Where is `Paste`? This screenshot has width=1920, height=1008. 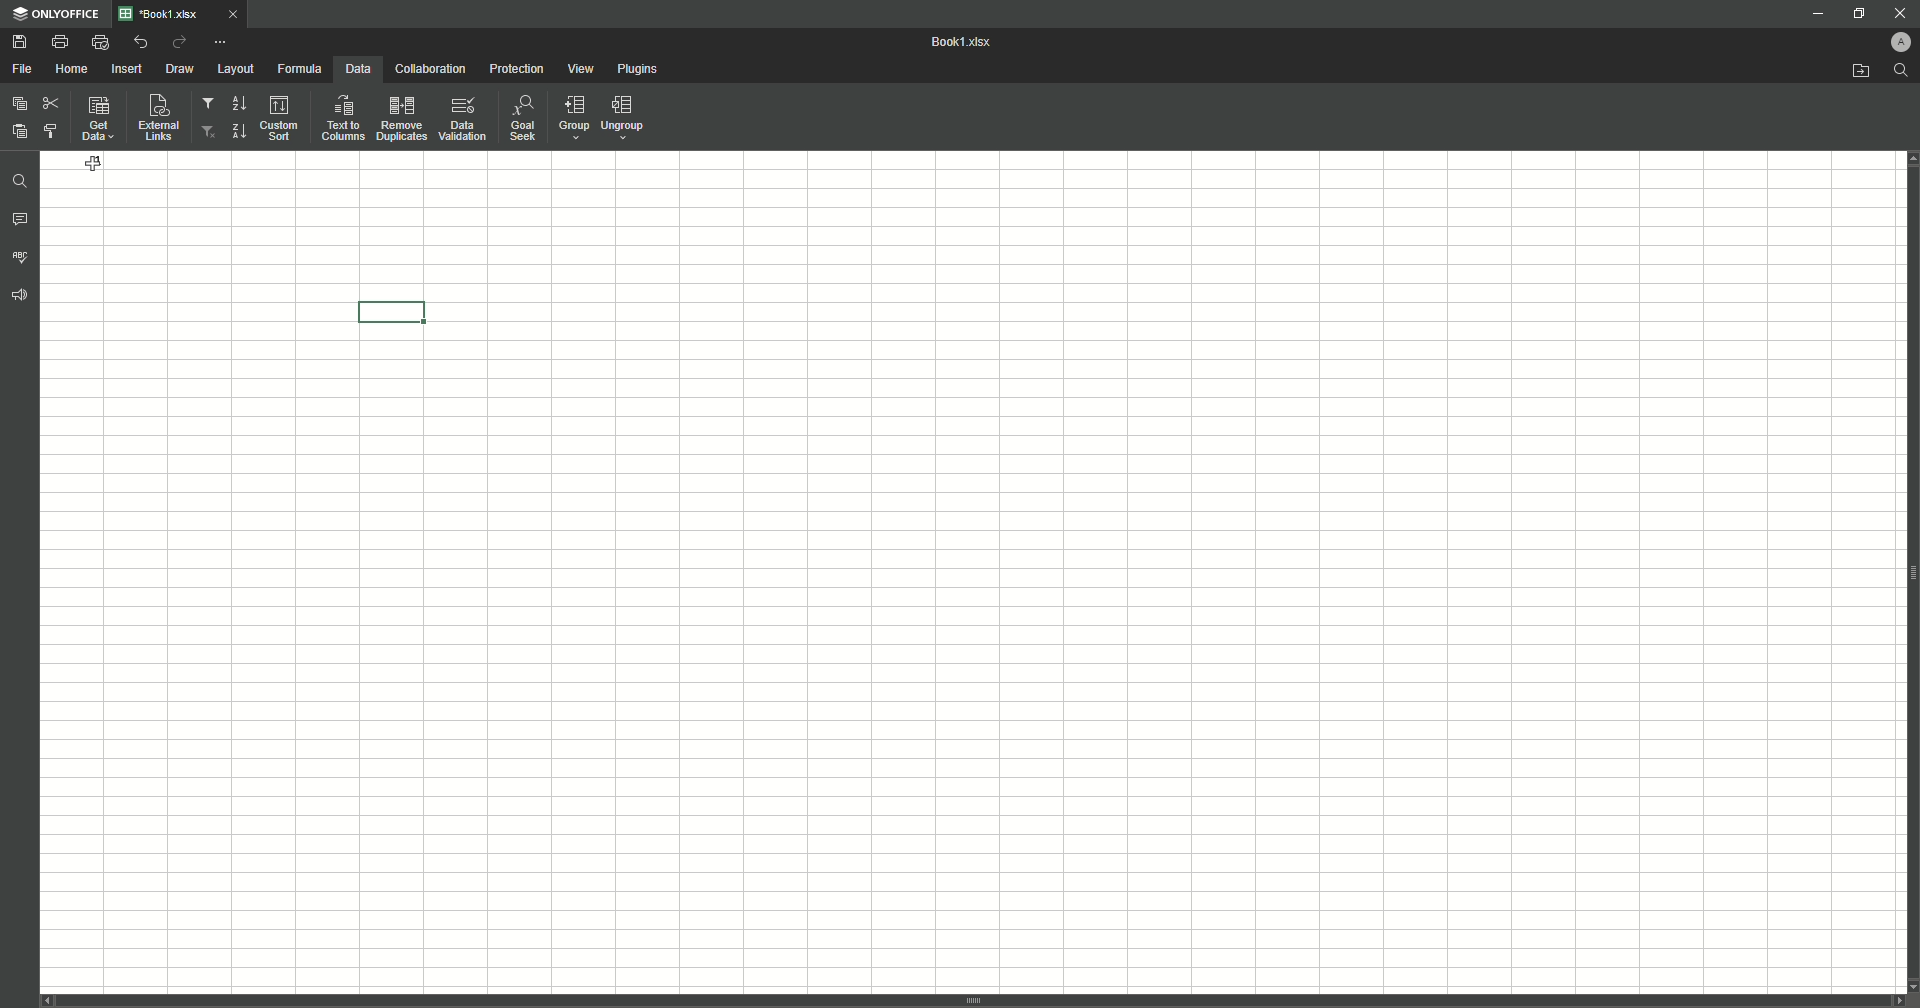 Paste is located at coordinates (19, 130).